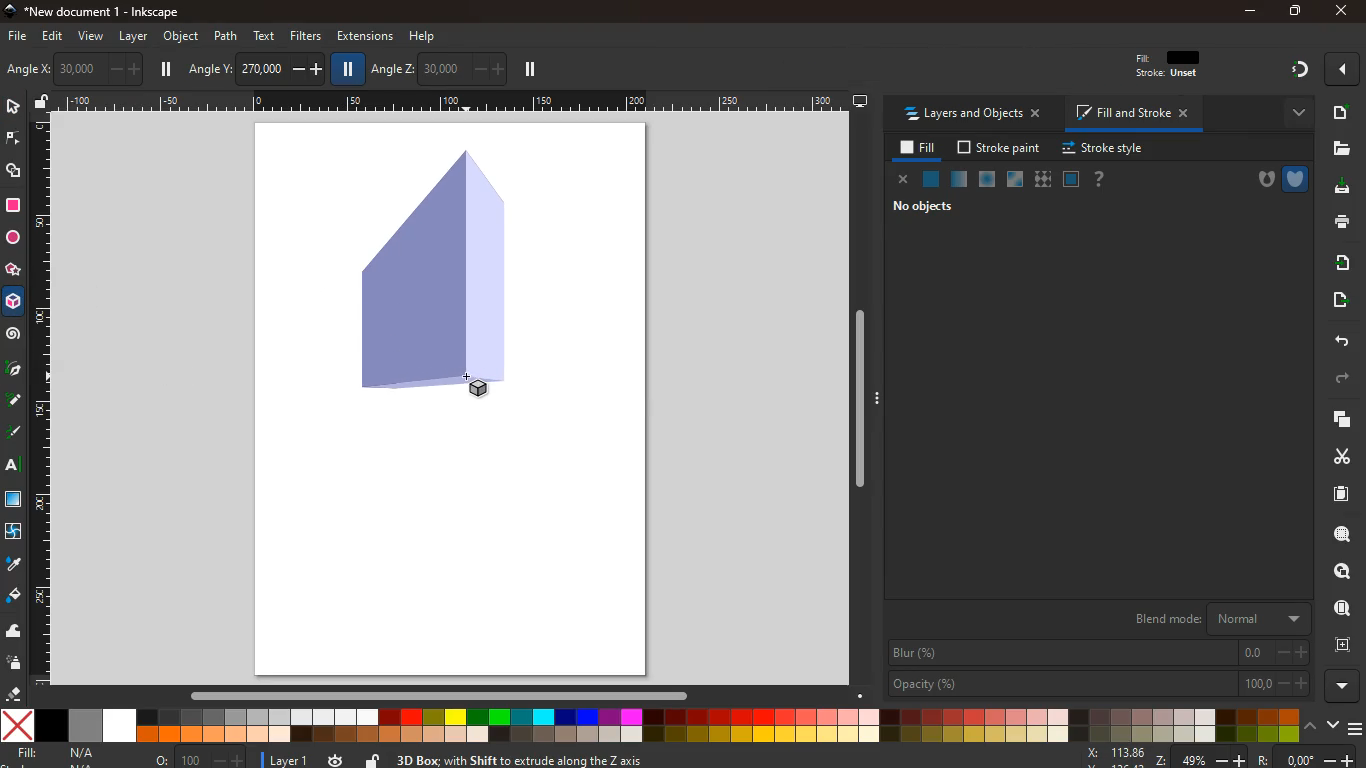 The image size is (1366, 768). Describe the element at coordinates (1135, 115) in the screenshot. I see `fill and stroke` at that location.